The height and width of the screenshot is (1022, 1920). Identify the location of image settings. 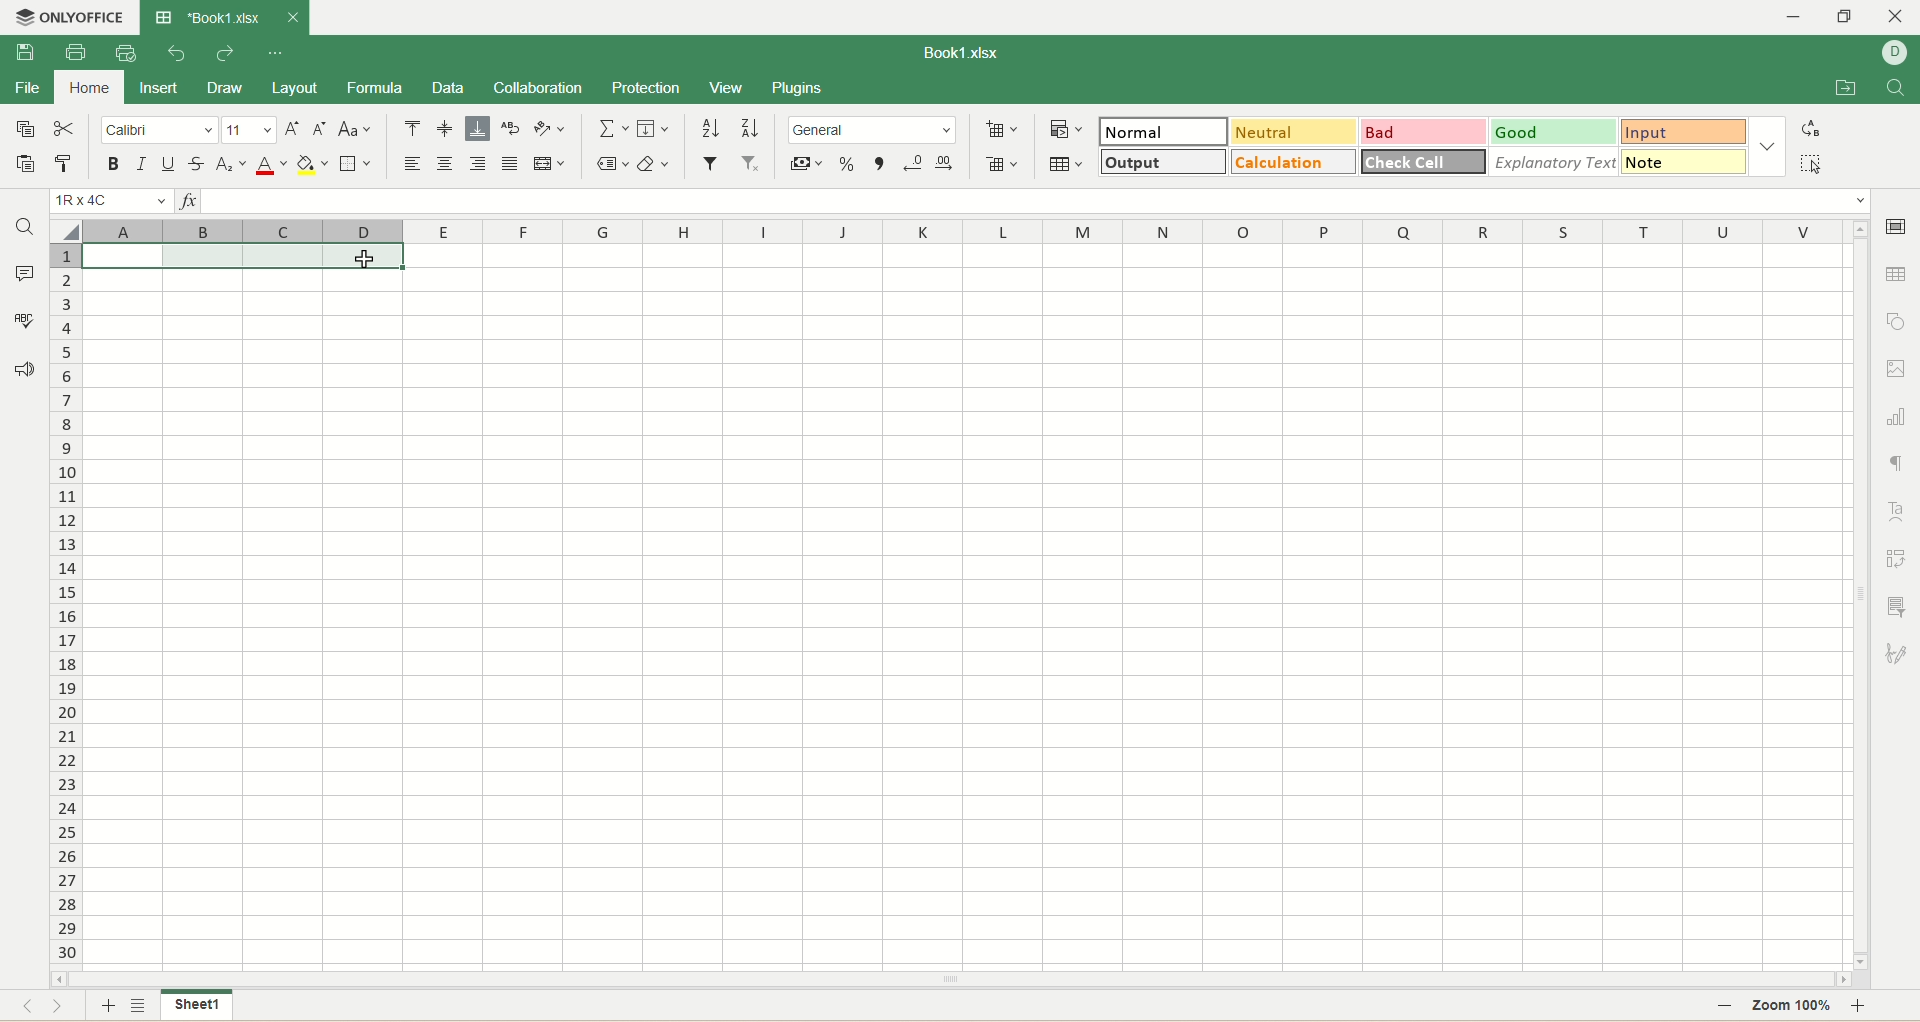
(1898, 368).